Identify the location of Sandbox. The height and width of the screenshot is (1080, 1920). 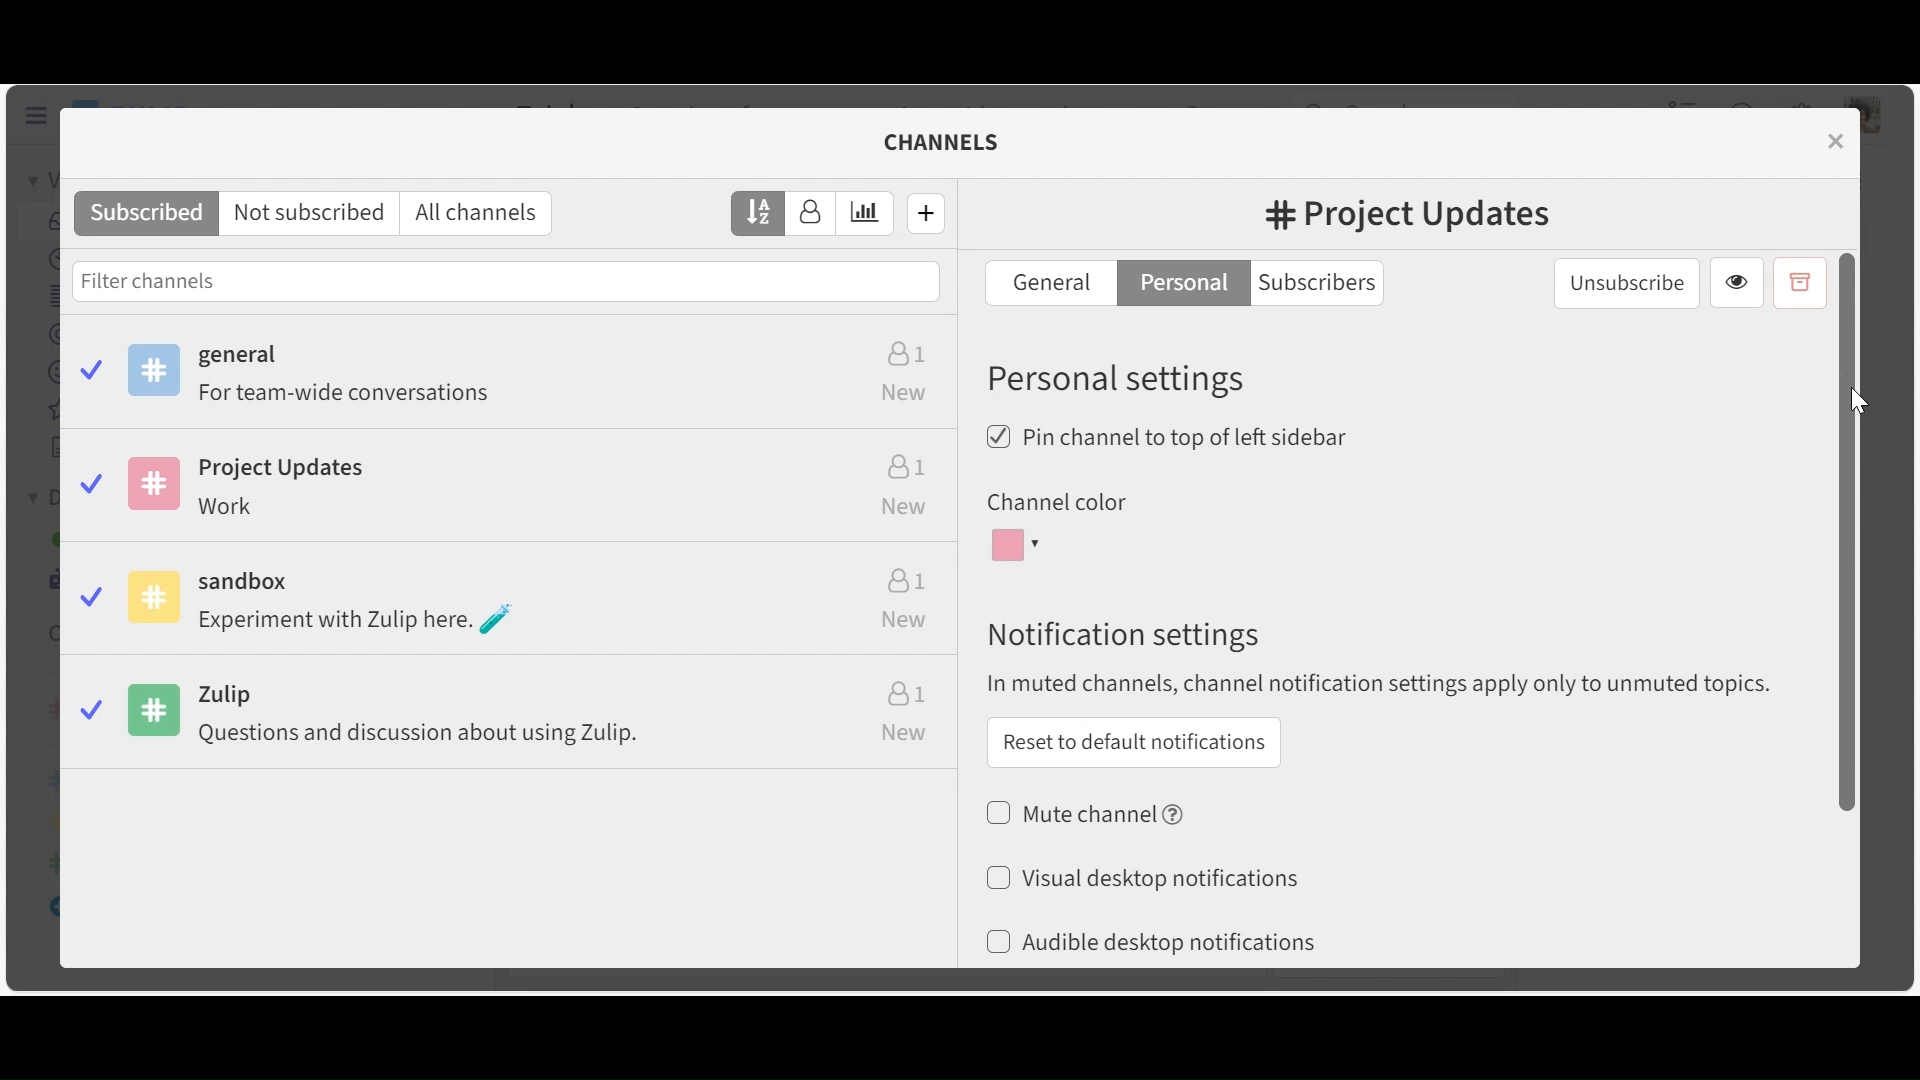
(512, 604).